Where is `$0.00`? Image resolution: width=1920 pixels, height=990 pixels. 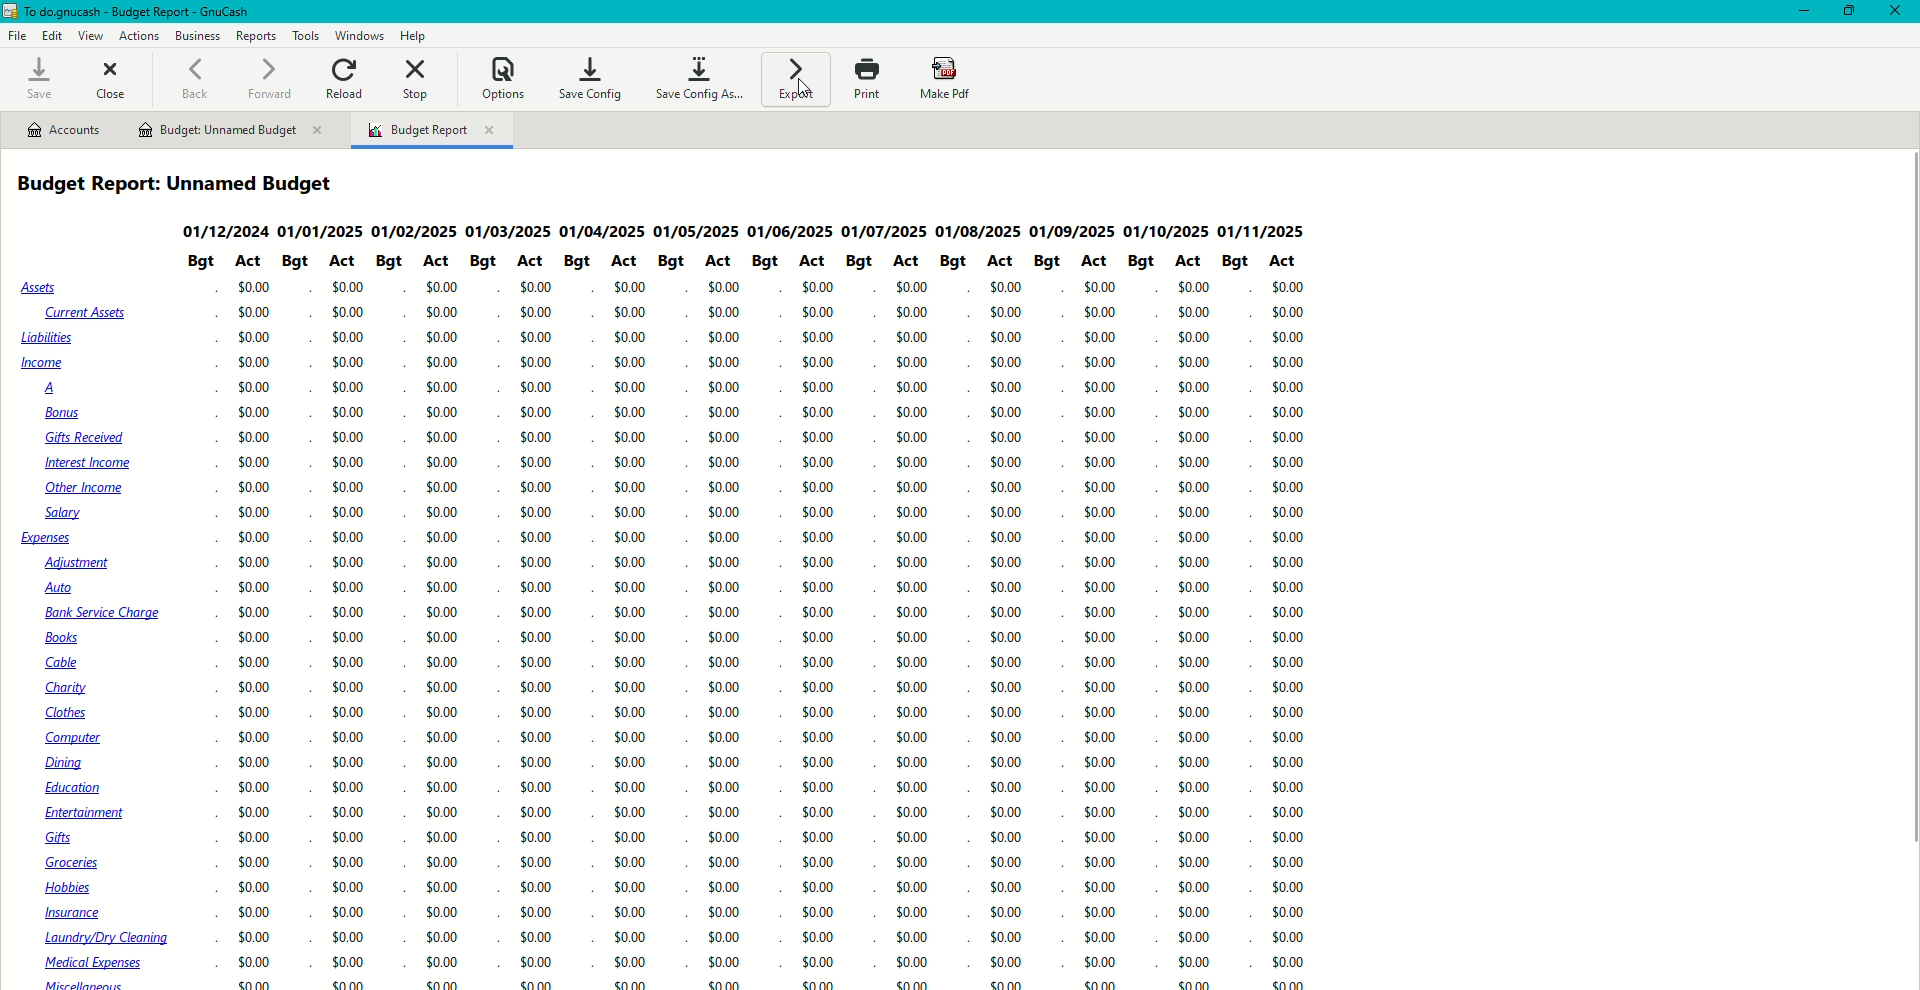 $0.00 is located at coordinates (818, 683).